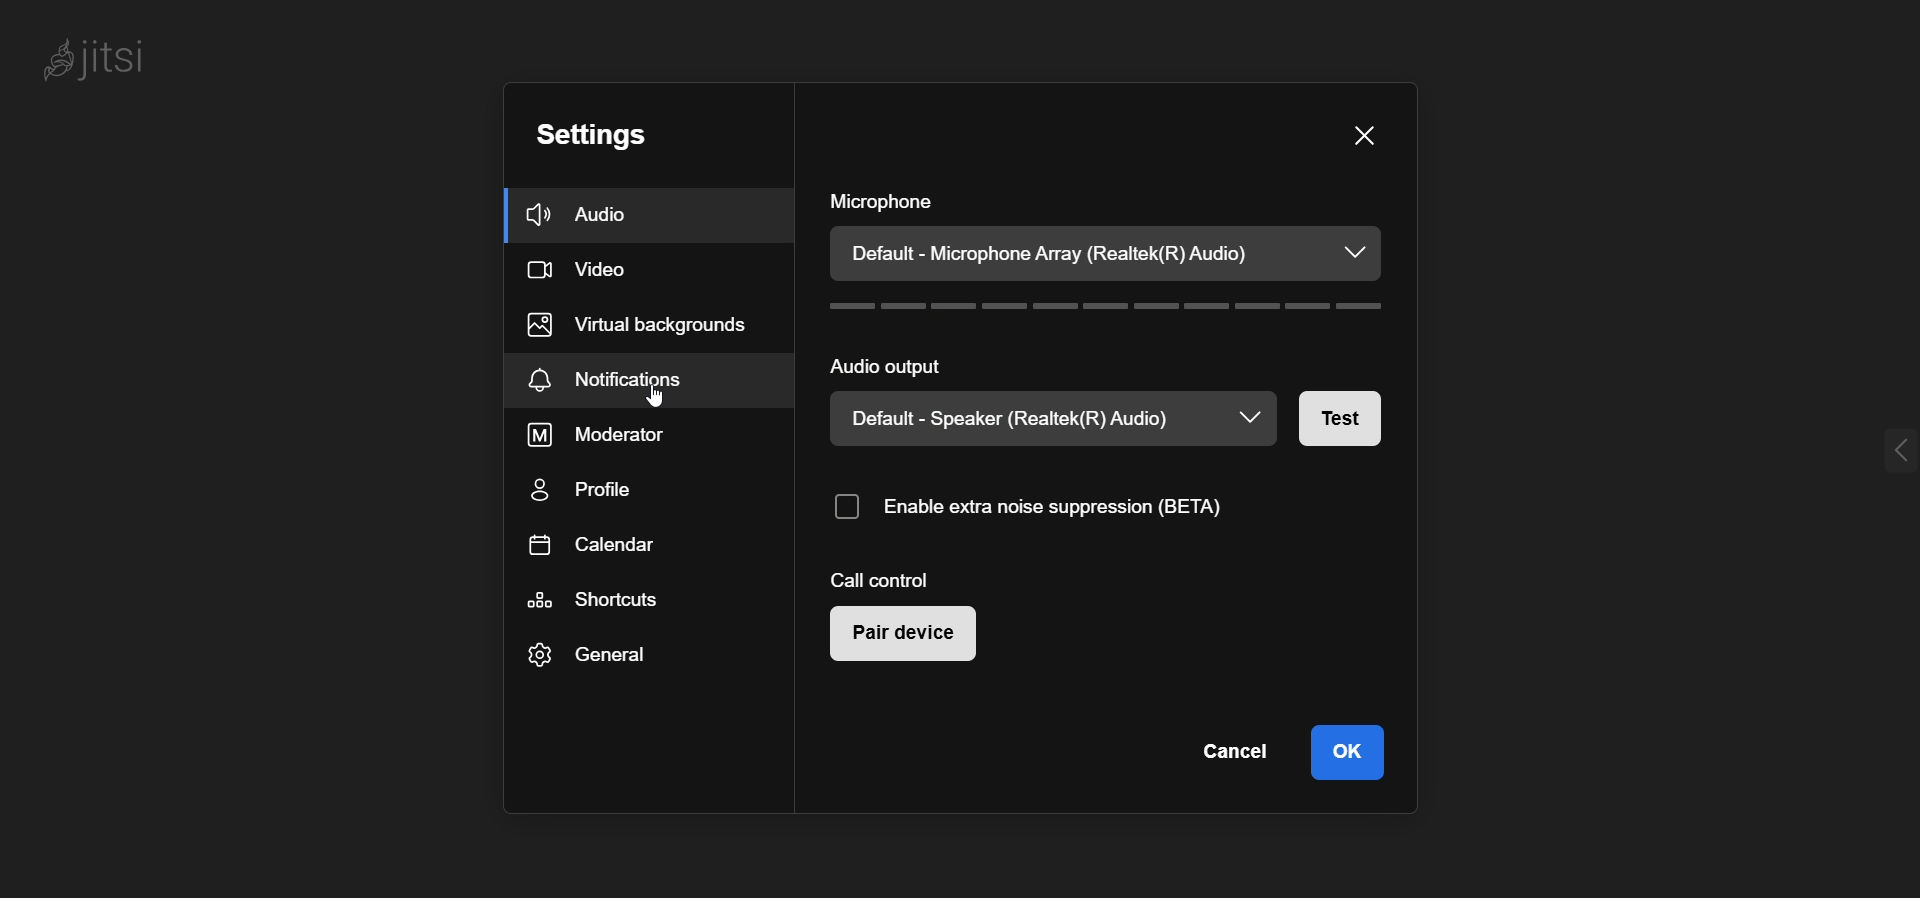 The width and height of the screenshot is (1920, 898). What do you see at coordinates (1228, 756) in the screenshot?
I see `cancel` at bounding box center [1228, 756].